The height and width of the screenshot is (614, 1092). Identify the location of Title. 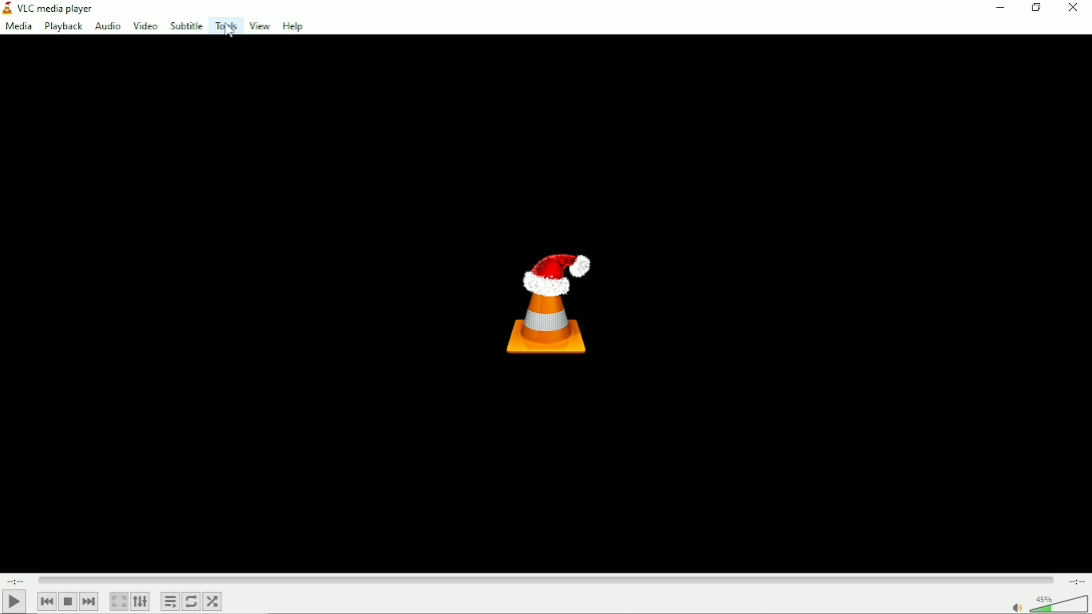
(53, 9).